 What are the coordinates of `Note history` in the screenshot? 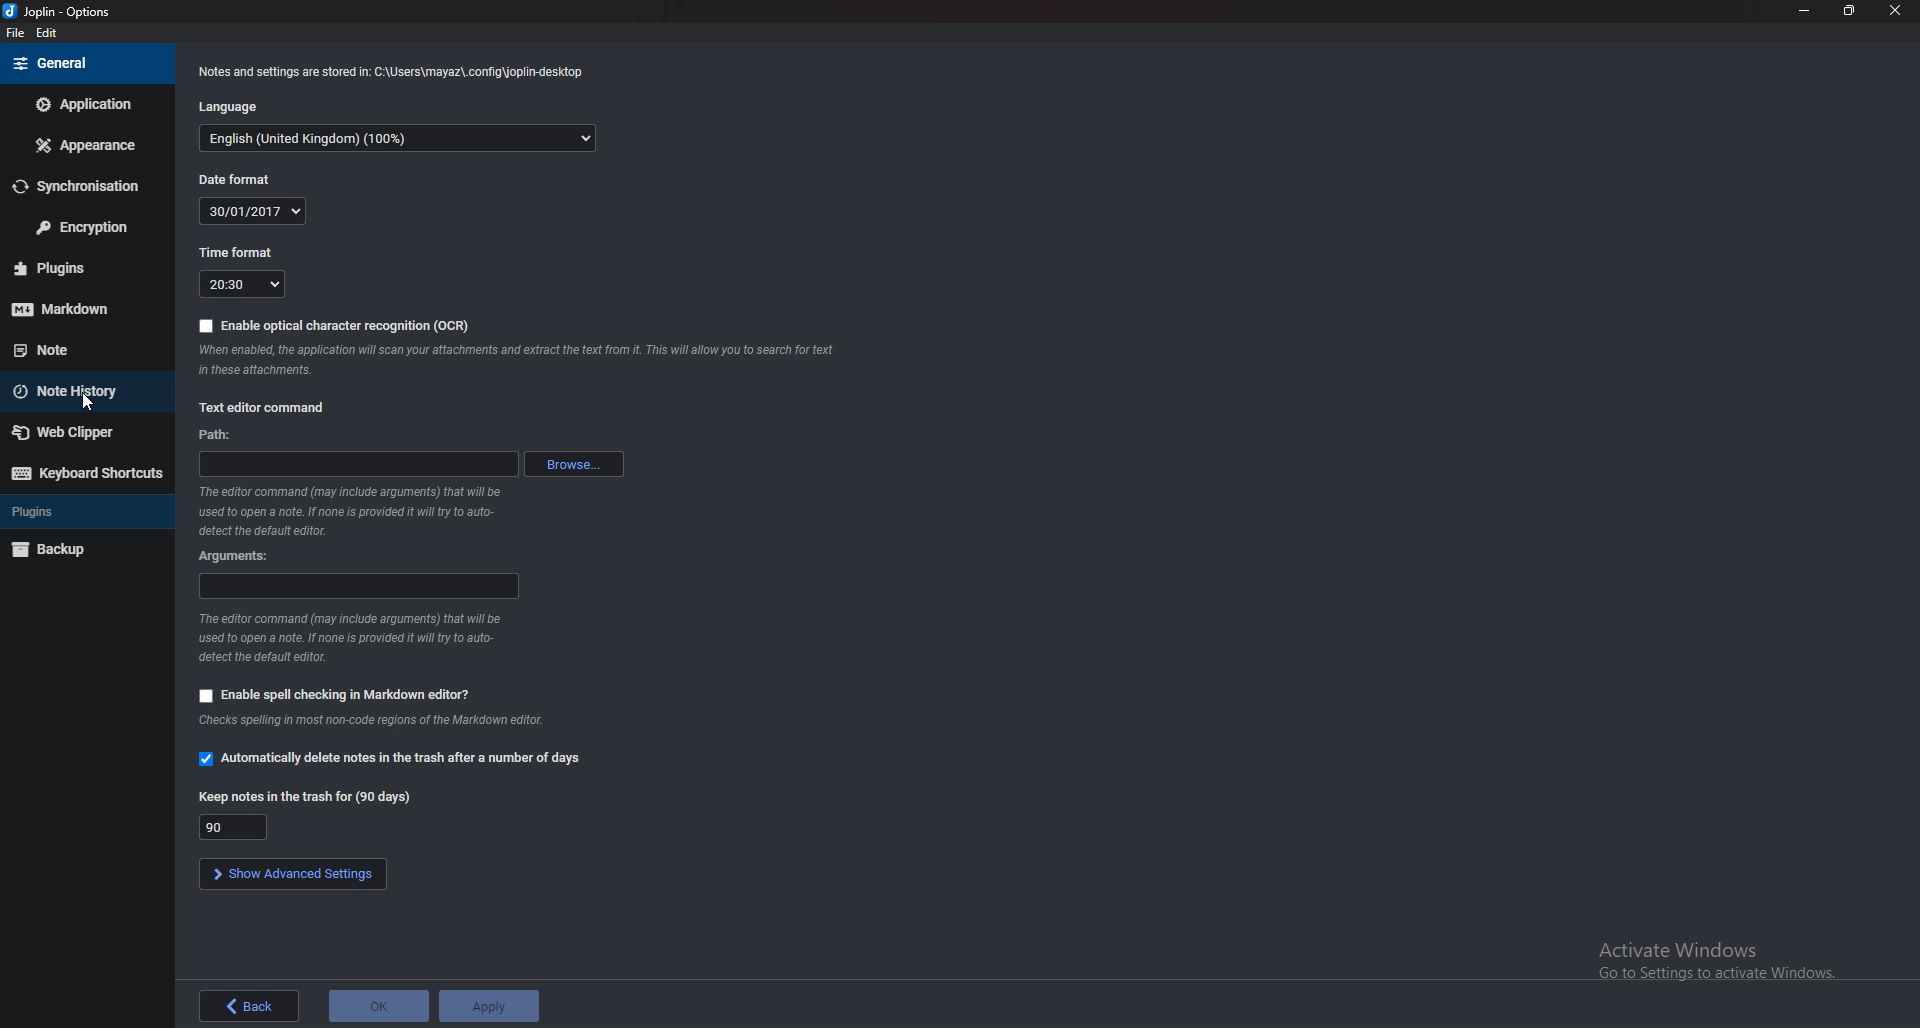 It's located at (78, 392).